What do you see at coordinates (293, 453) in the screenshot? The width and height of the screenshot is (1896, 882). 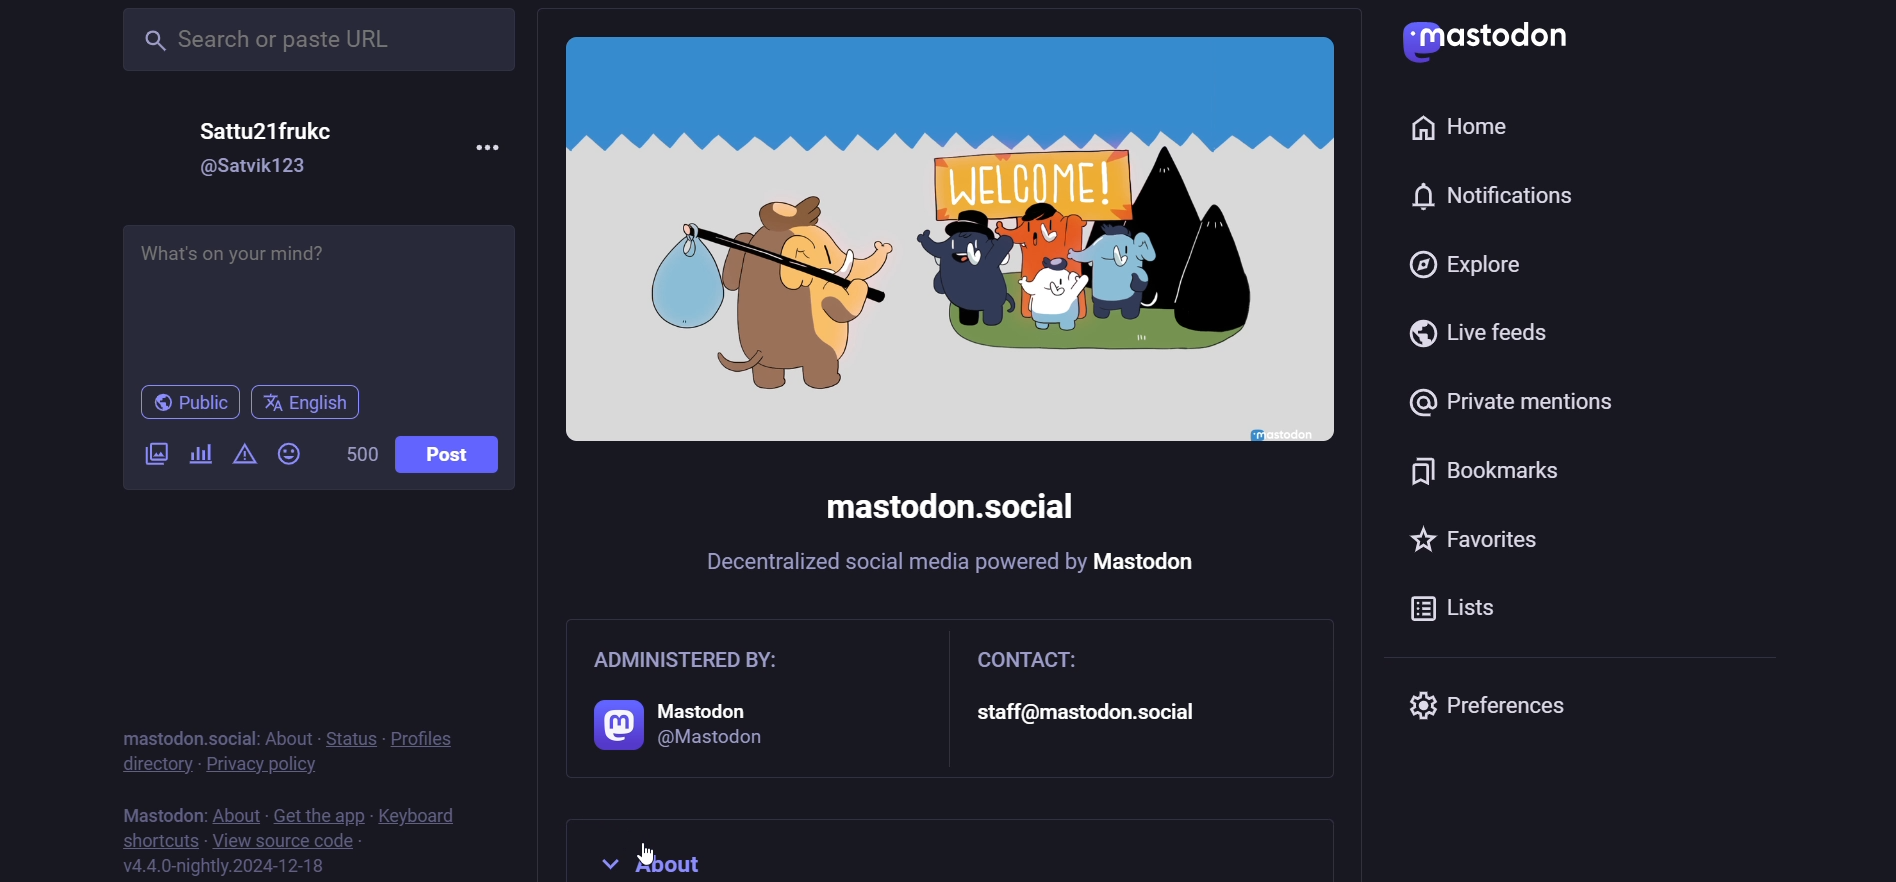 I see `emoji` at bounding box center [293, 453].